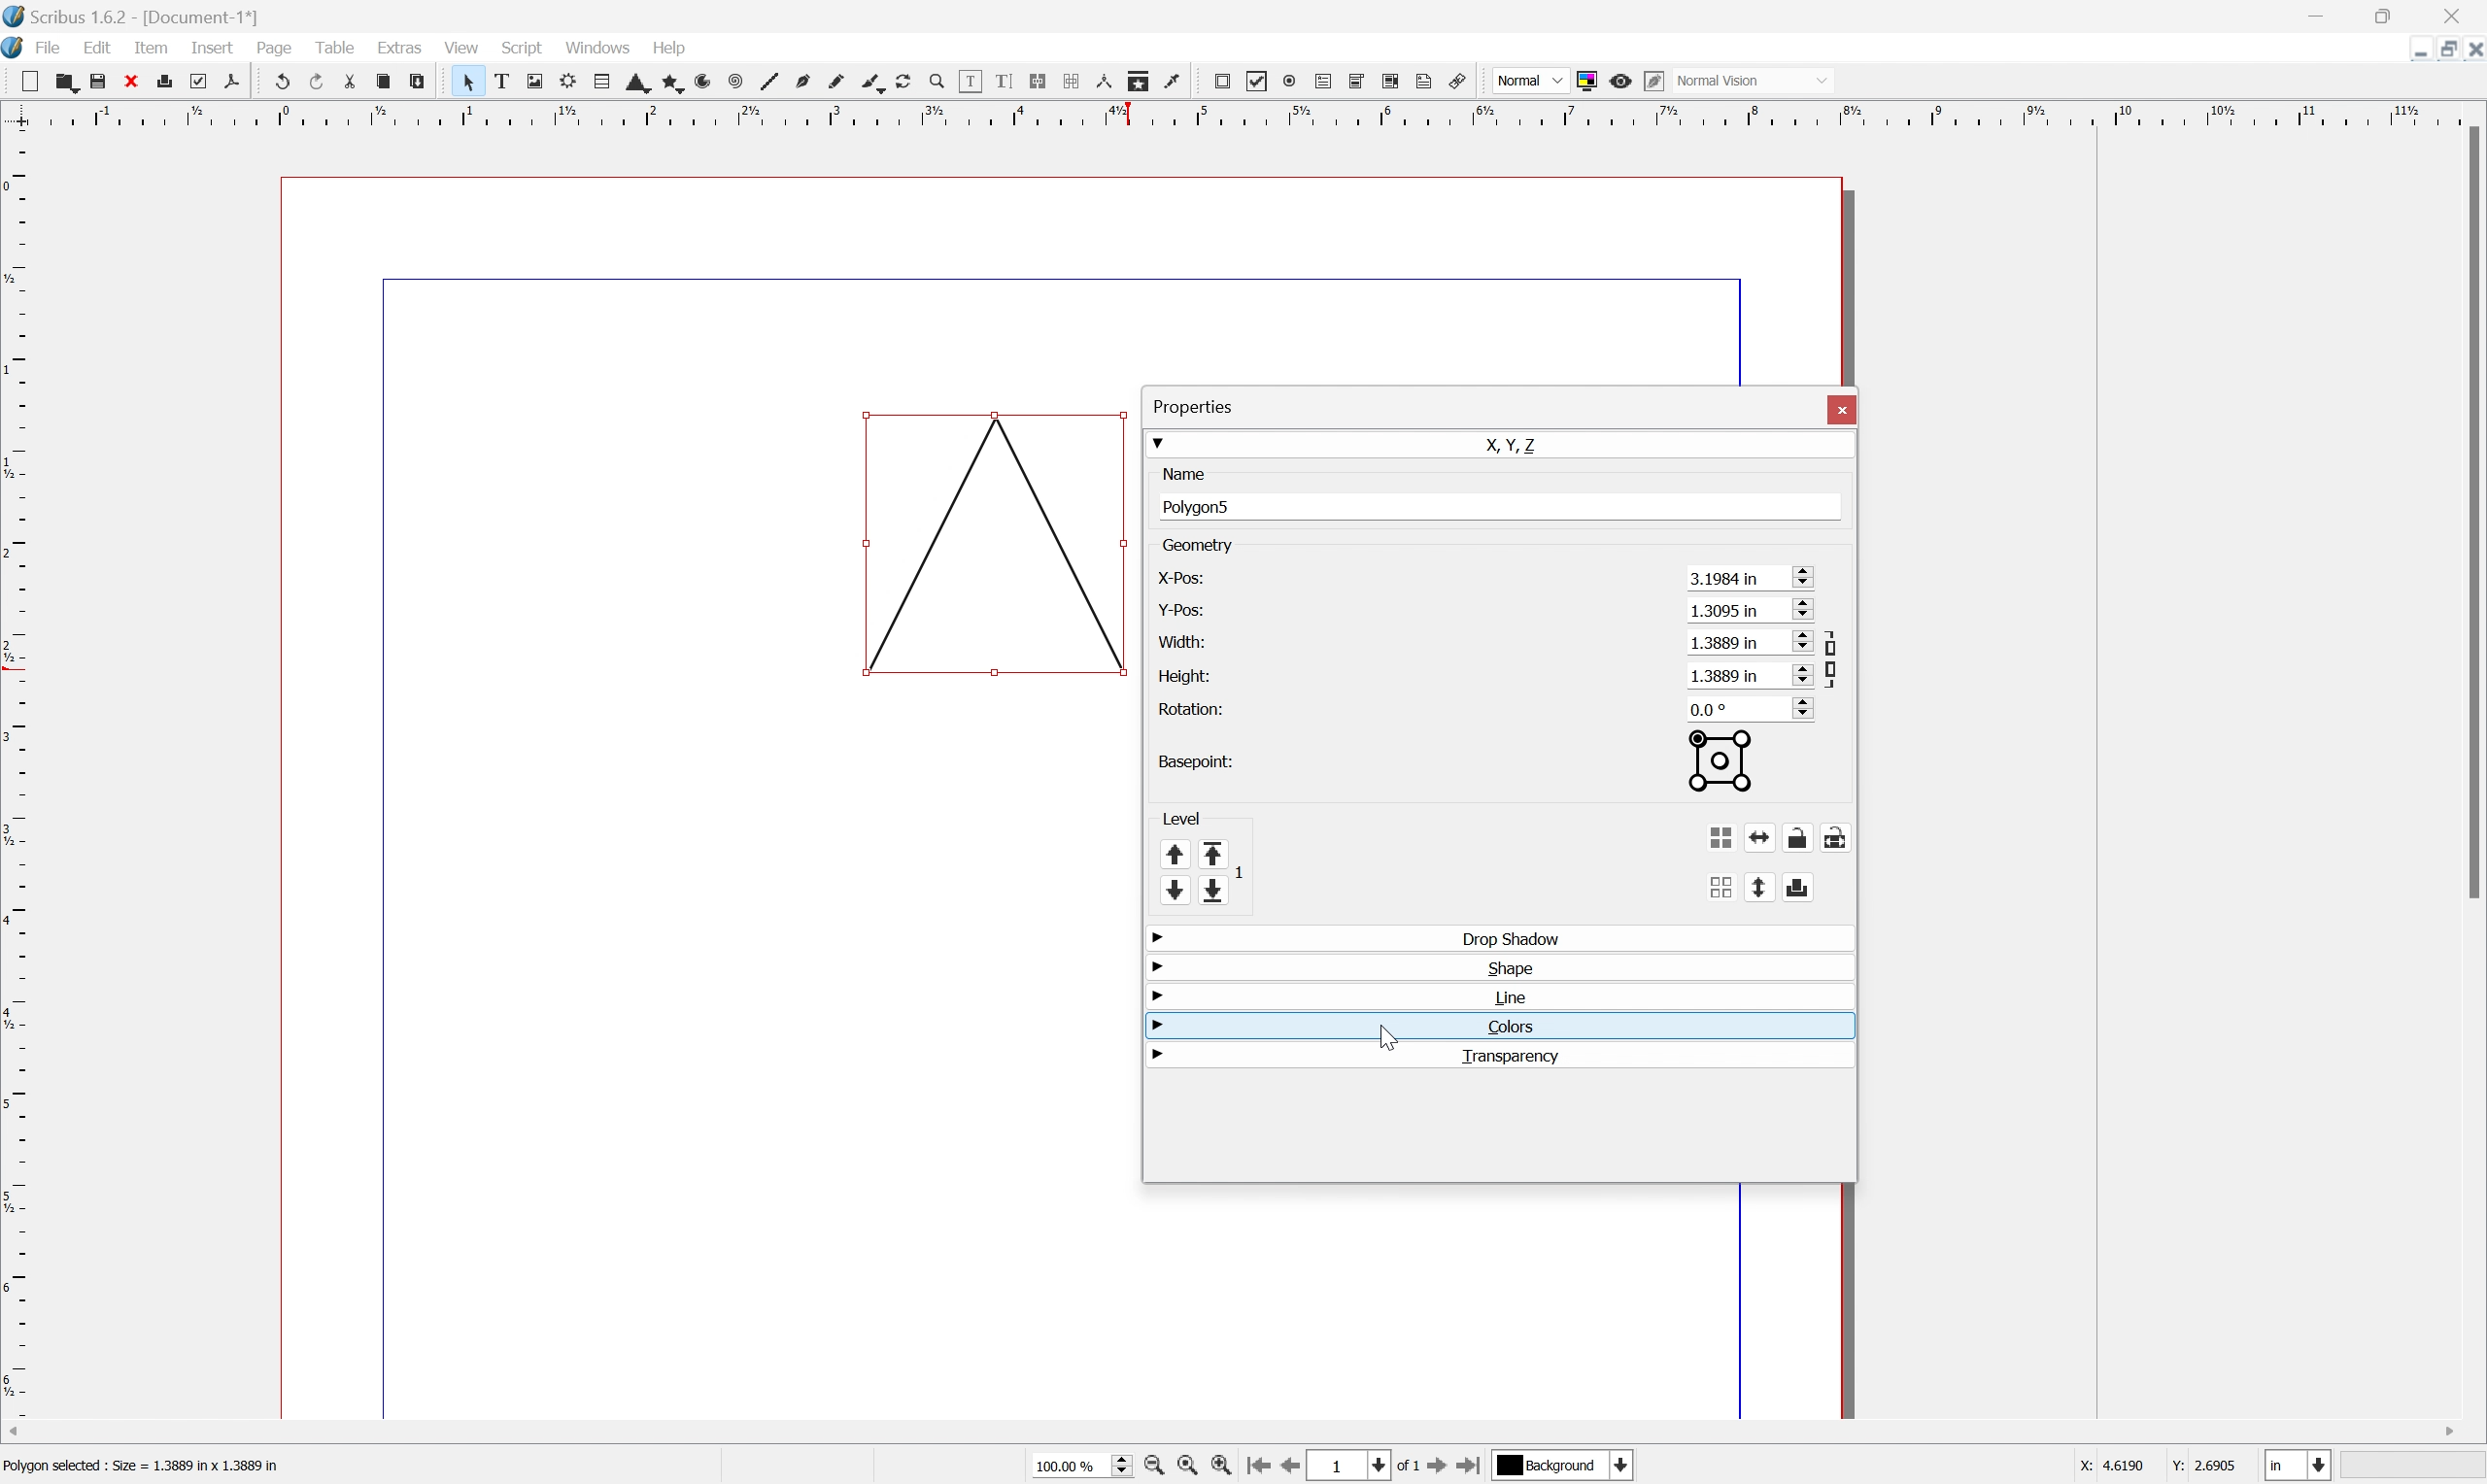 The width and height of the screenshot is (2487, 1484). Describe the element at coordinates (381, 81) in the screenshot. I see `Copy` at that location.